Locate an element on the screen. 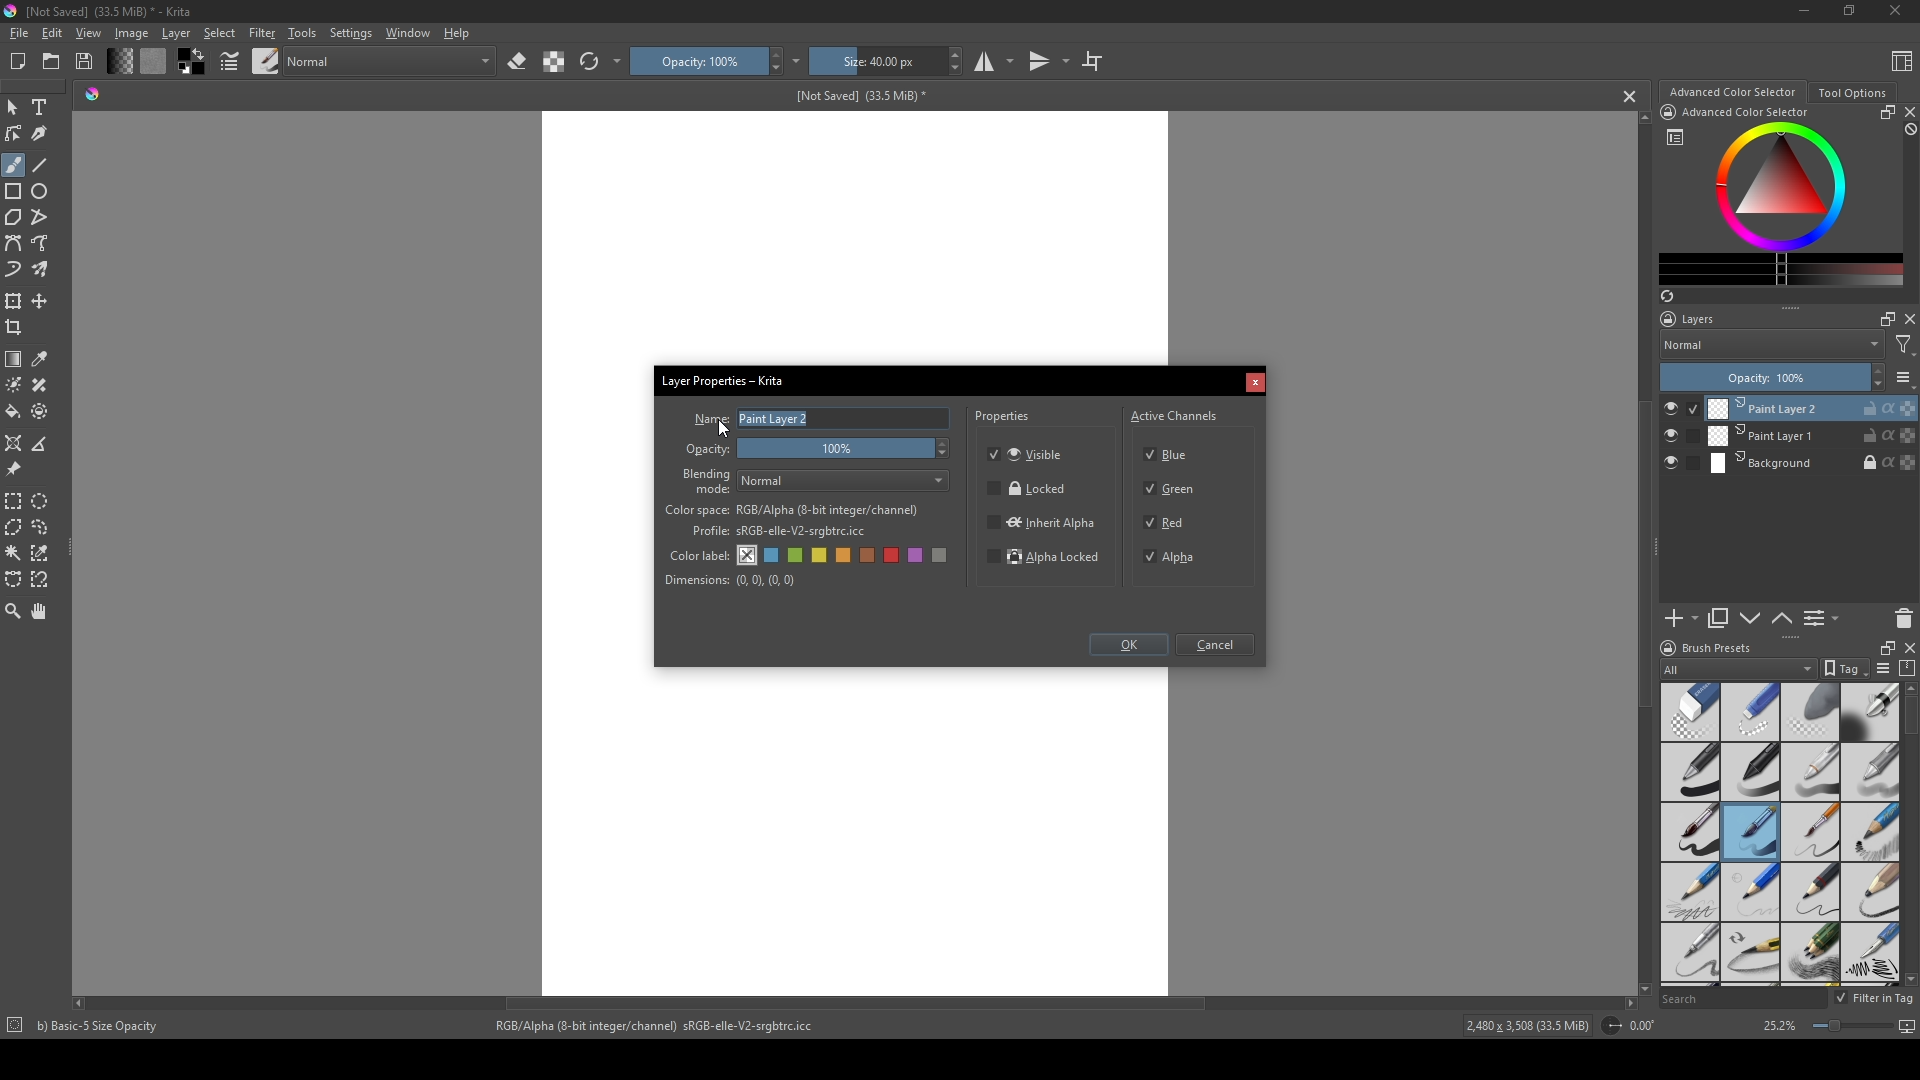 The height and width of the screenshot is (1080, 1920). Dimensions (0,0),(0,0) is located at coordinates (731, 580).